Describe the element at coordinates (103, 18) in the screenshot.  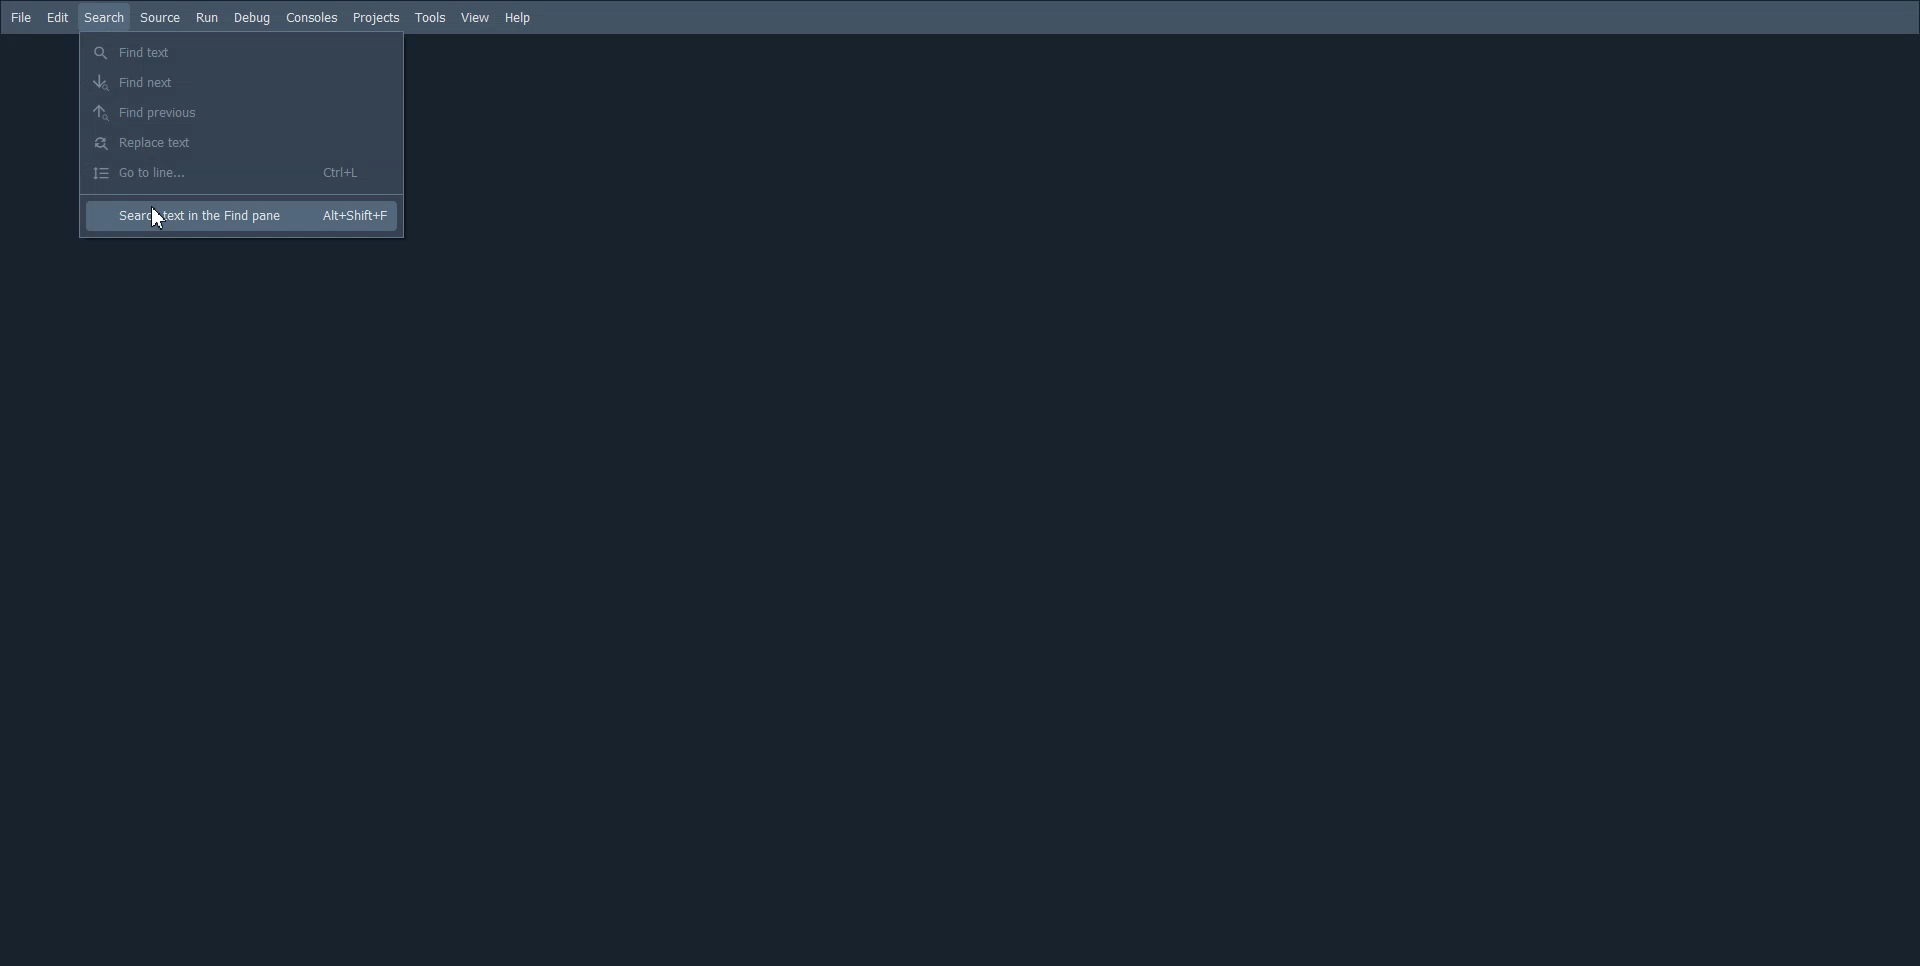
I see `Search` at that location.